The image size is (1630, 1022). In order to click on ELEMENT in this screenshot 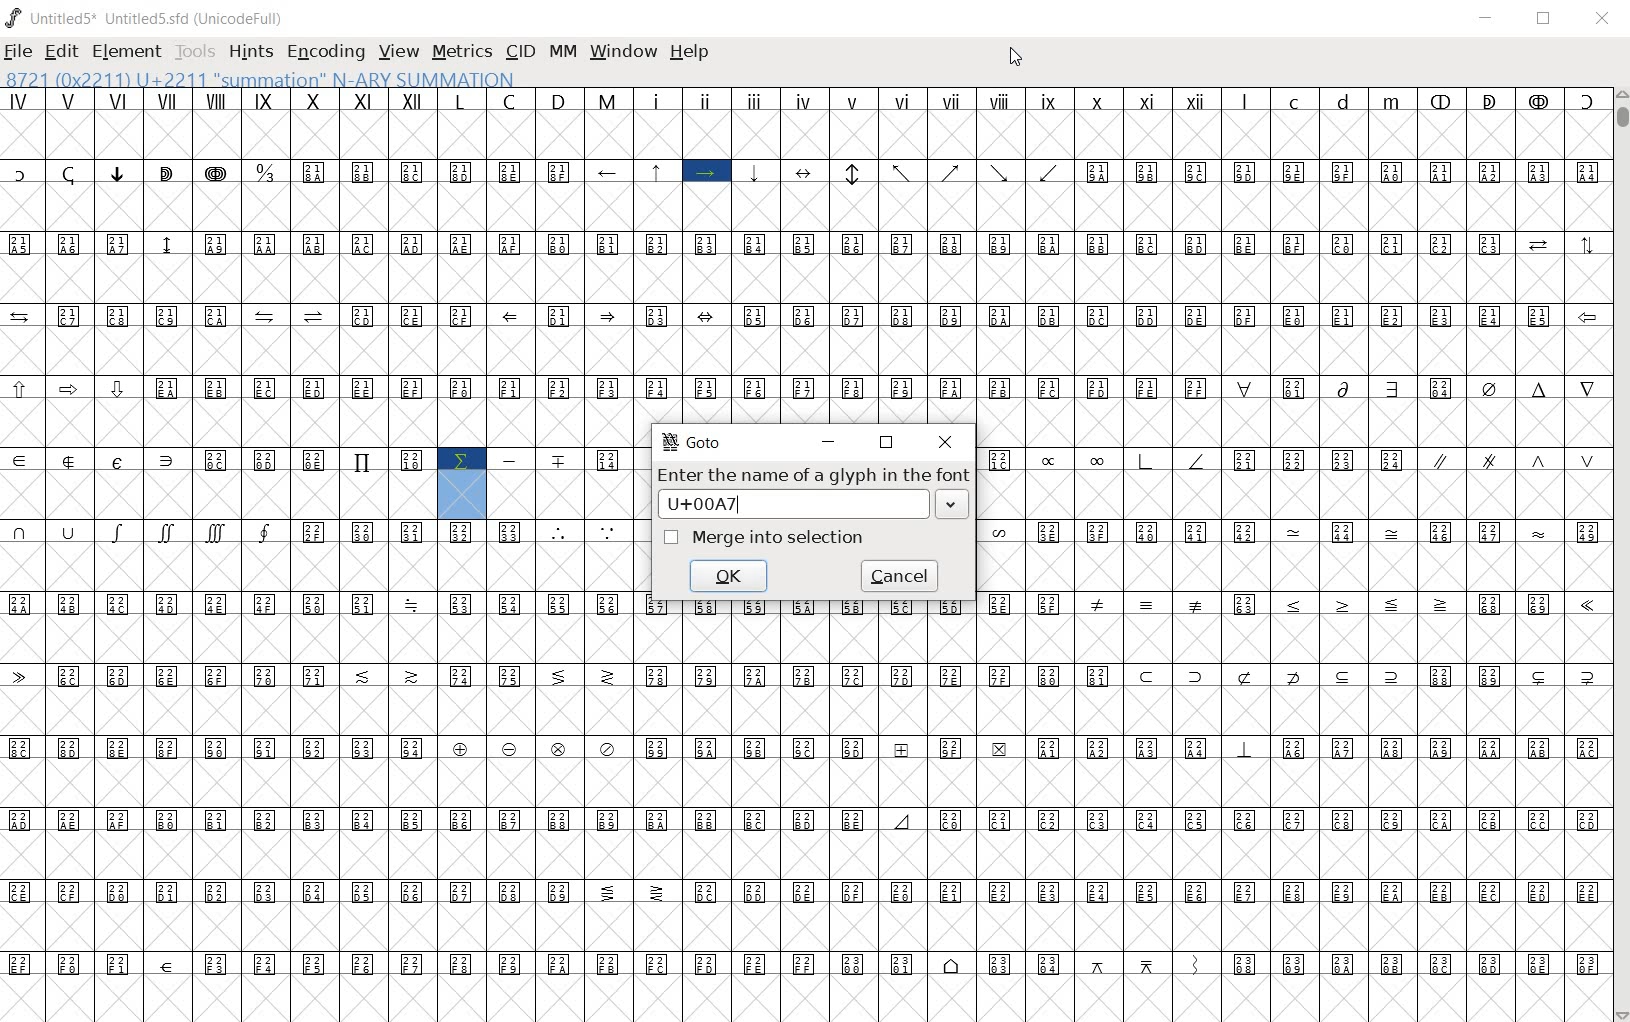, I will do `click(127, 52)`.